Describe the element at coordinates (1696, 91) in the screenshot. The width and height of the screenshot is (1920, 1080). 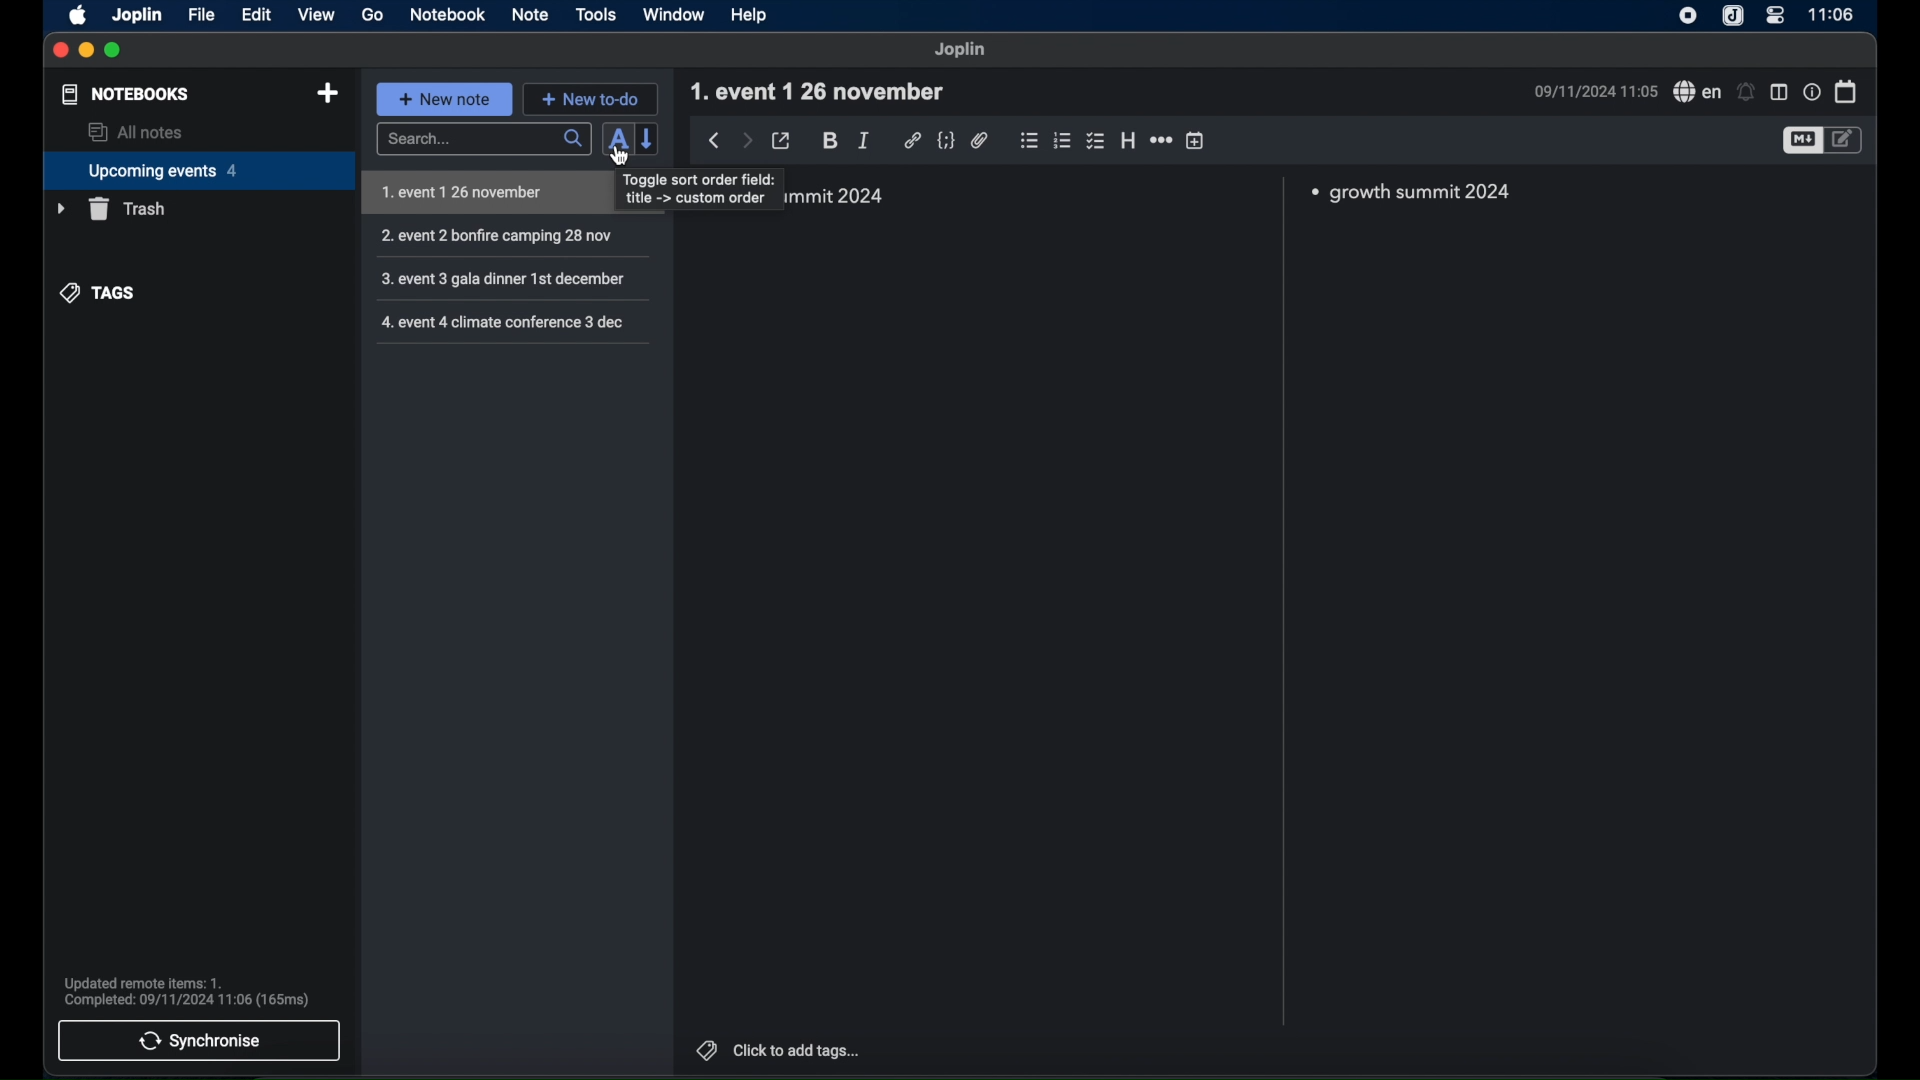
I see `spell check` at that location.